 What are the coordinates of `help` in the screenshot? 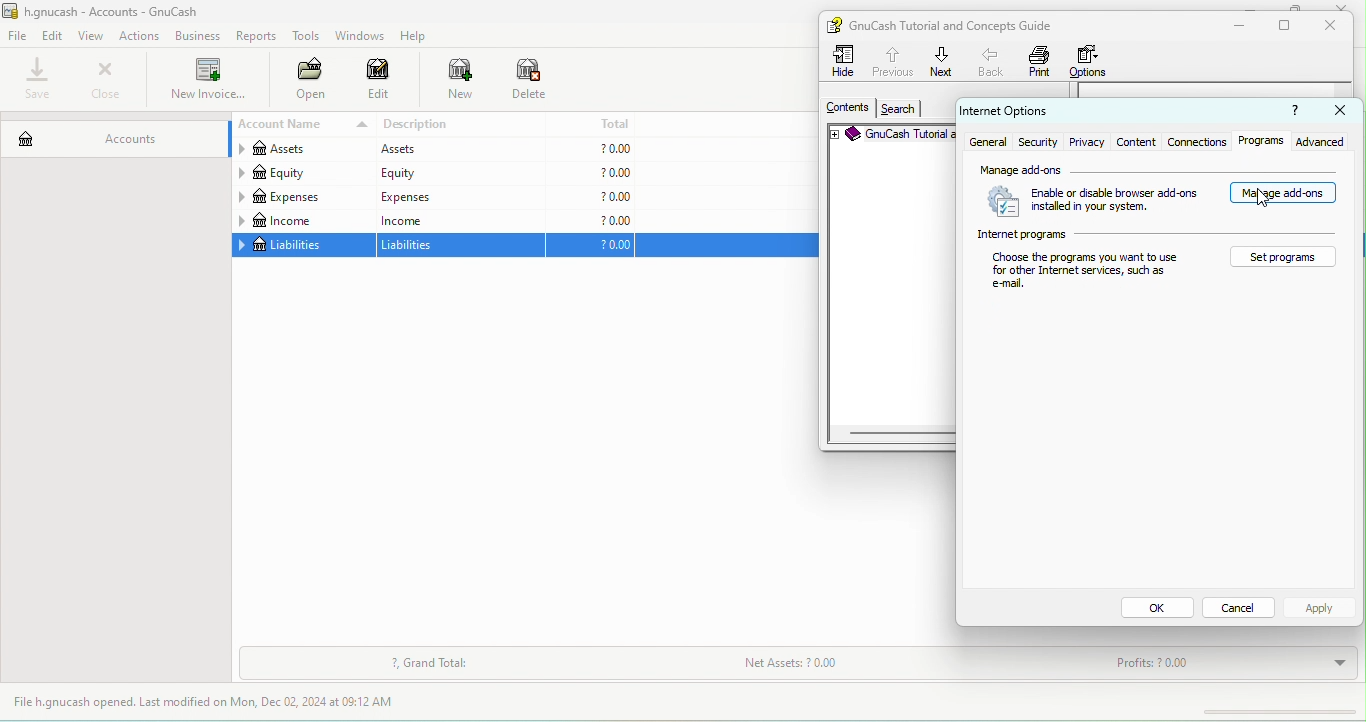 It's located at (418, 36).